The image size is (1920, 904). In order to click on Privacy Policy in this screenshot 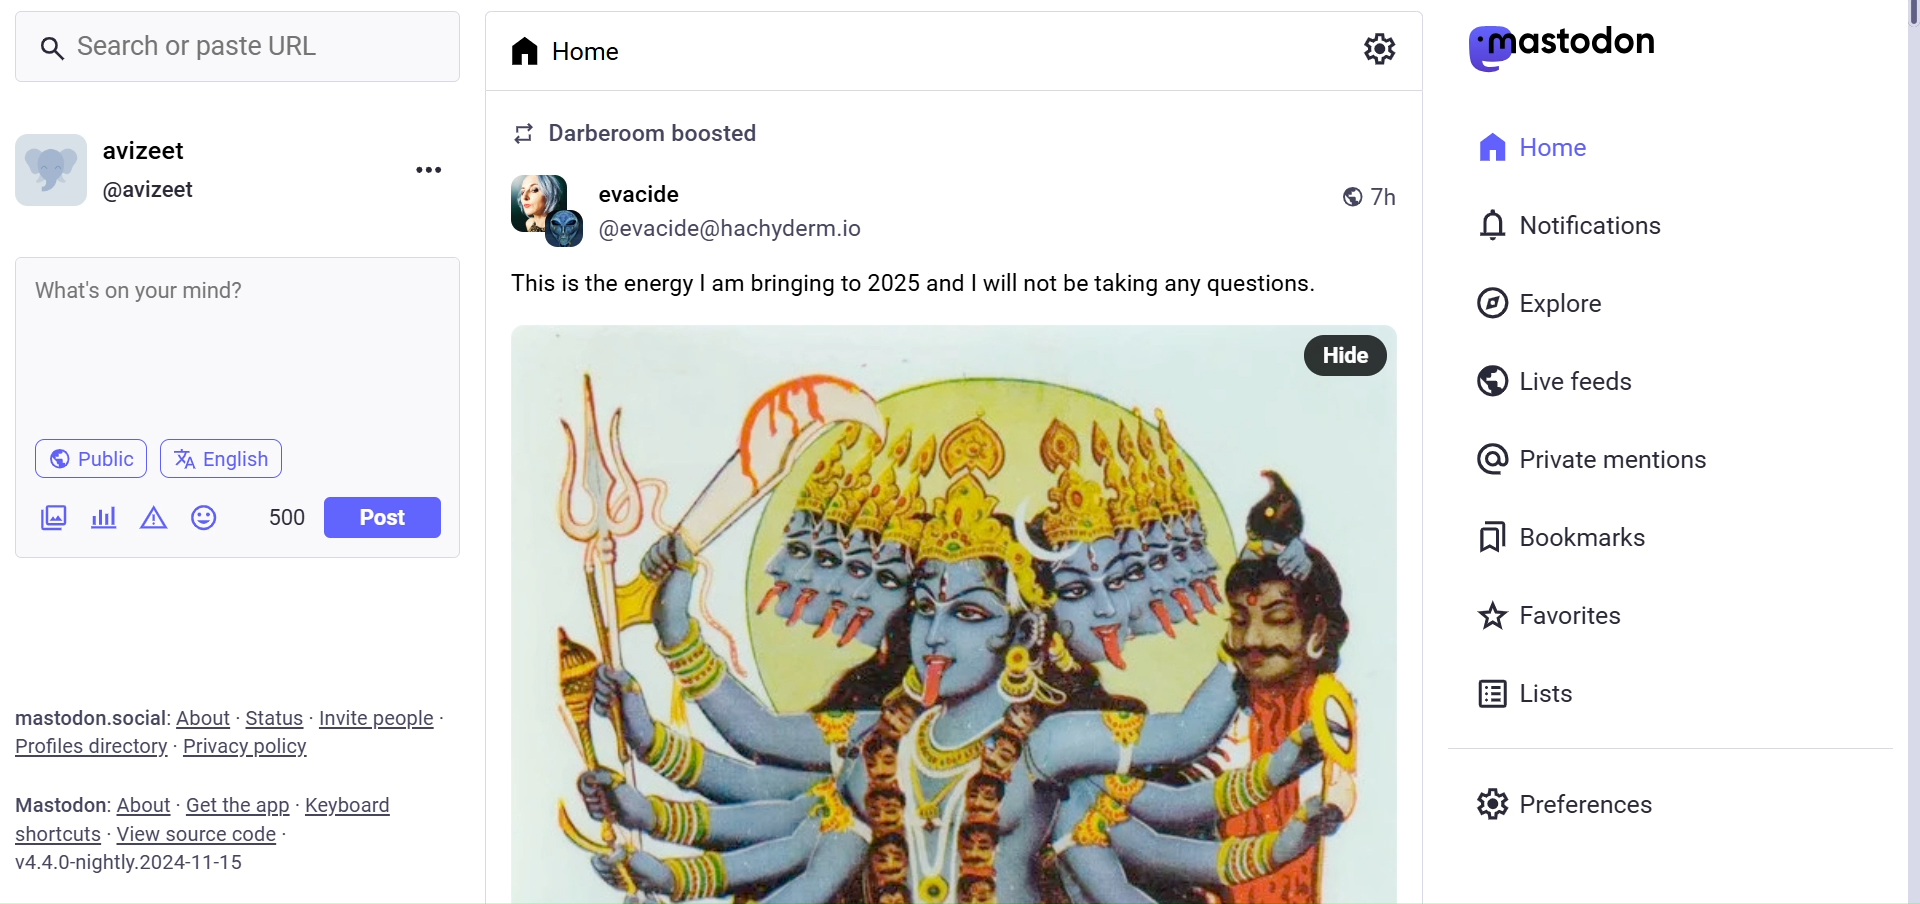, I will do `click(251, 745)`.